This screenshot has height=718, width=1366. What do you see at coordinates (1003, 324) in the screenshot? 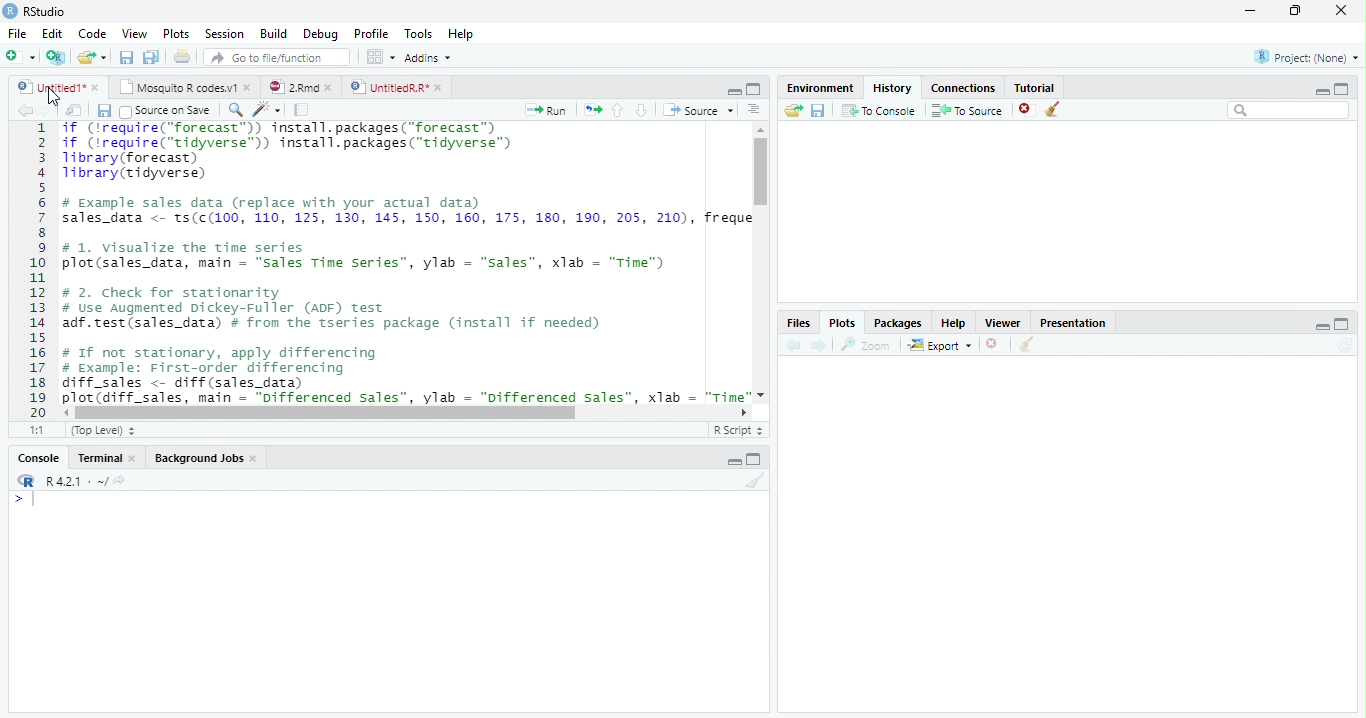
I see `viewer` at bounding box center [1003, 324].